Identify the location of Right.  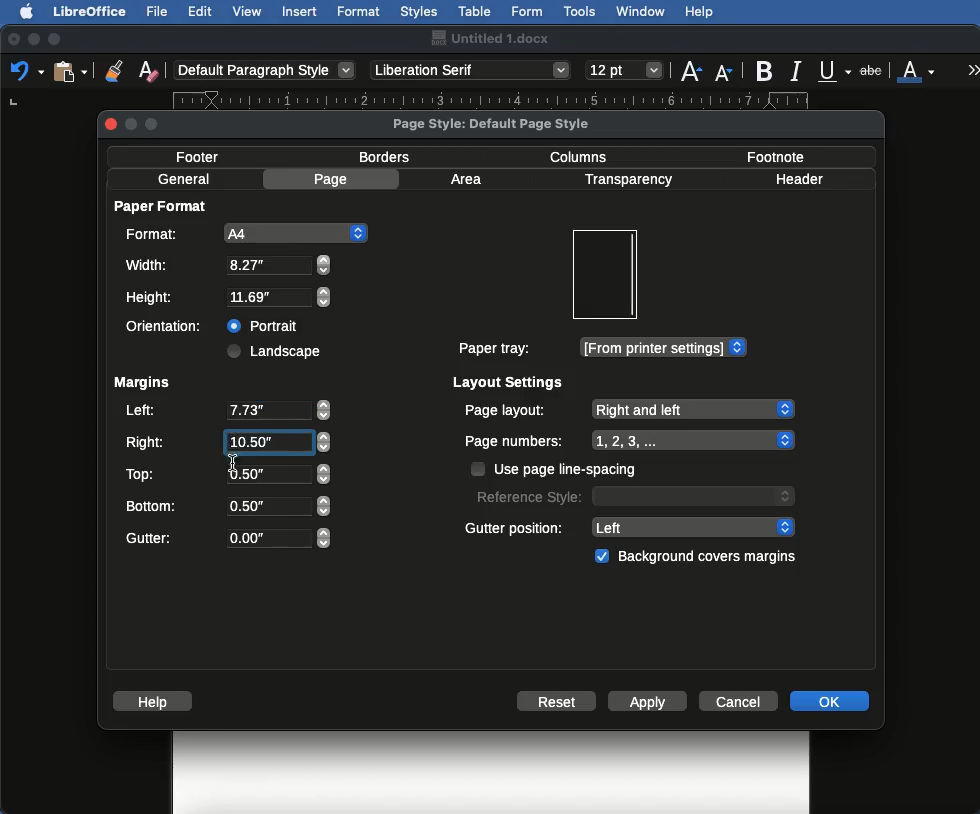
(226, 443).